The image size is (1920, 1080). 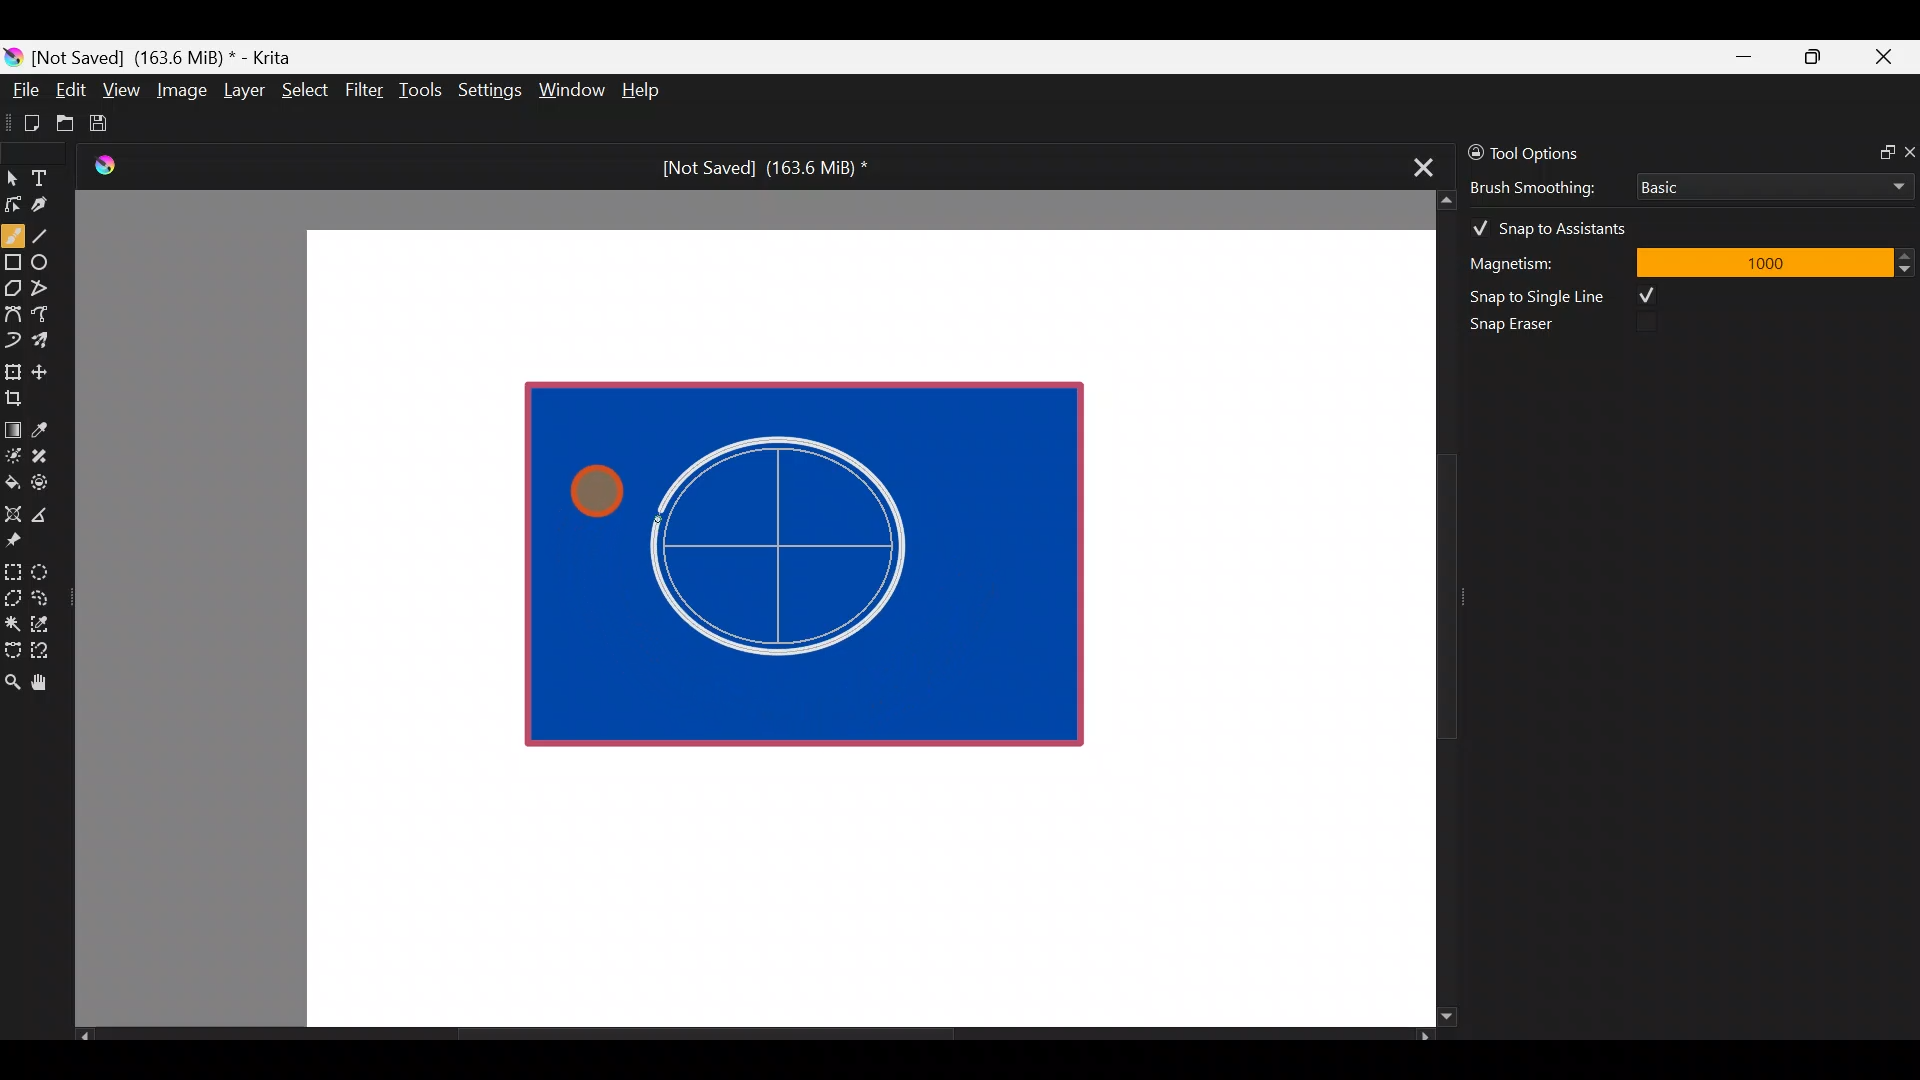 What do you see at coordinates (53, 234) in the screenshot?
I see `Line tool` at bounding box center [53, 234].